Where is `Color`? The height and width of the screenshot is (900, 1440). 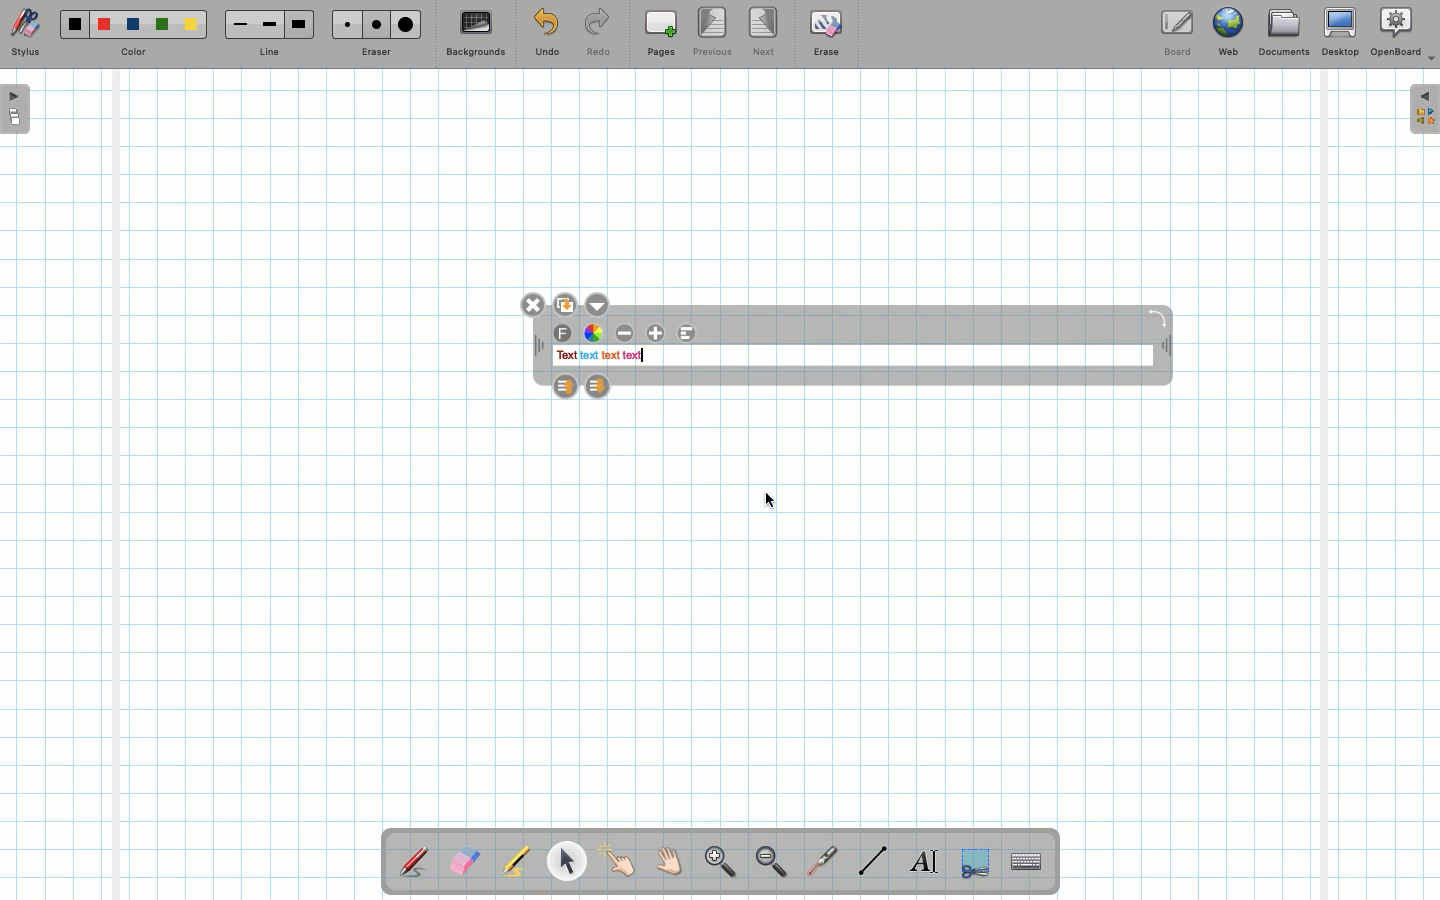
Color is located at coordinates (131, 53).